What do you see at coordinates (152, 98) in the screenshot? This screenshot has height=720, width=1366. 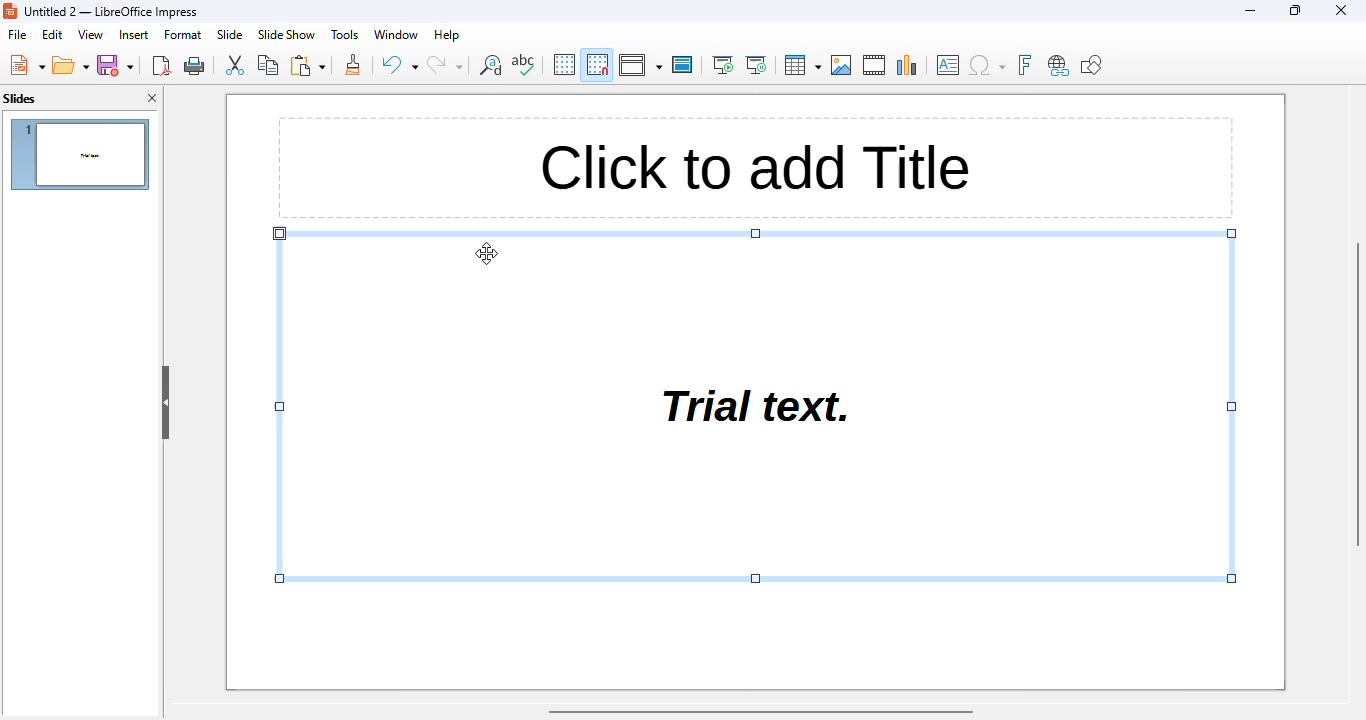 I see `close pane` at bounding box center [152, 98].